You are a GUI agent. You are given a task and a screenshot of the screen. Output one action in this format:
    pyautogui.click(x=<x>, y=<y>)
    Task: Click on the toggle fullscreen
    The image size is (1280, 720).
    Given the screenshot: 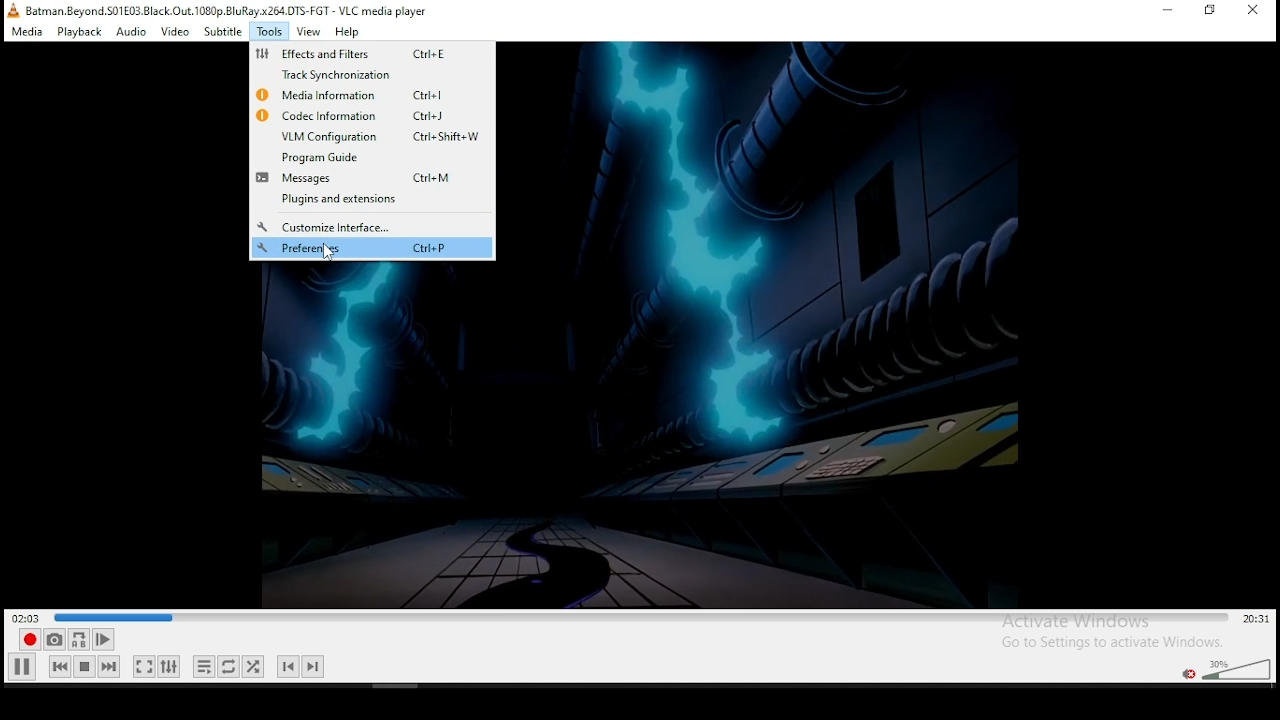 What is the action you would take?
    pyautogui.click(x=142, y=666)
    